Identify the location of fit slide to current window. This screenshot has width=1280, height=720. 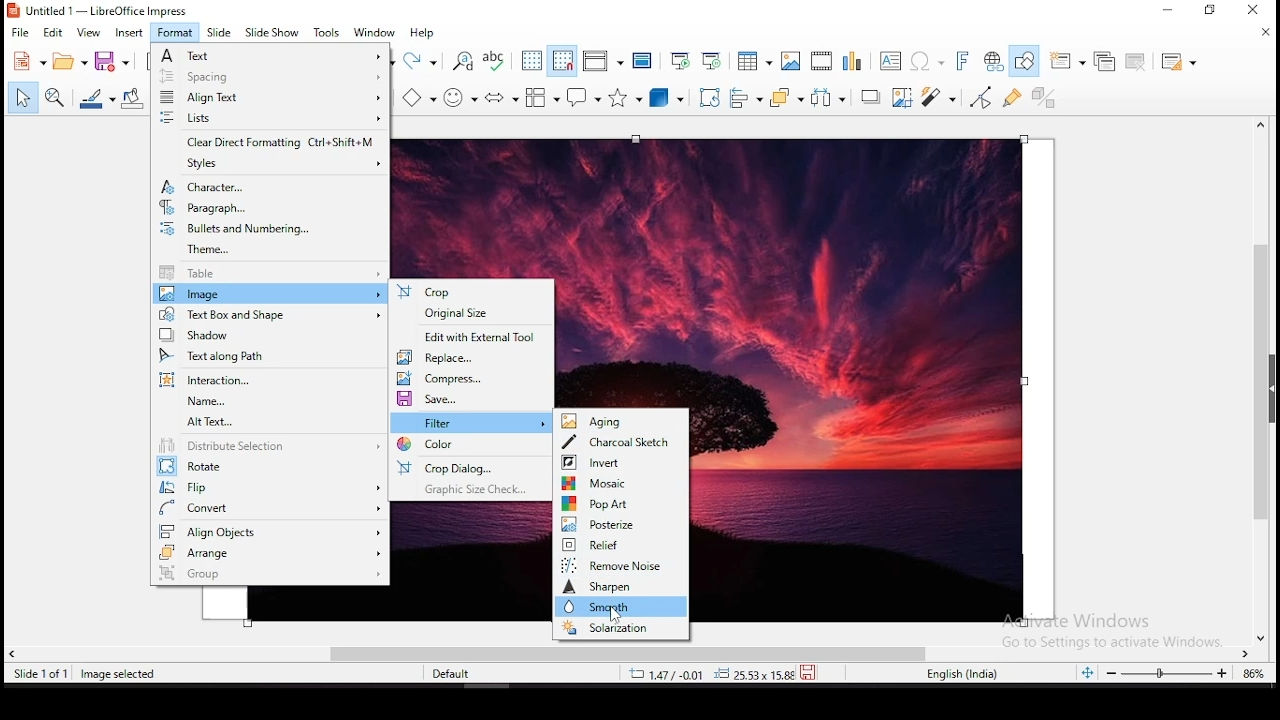
(1090, 673).